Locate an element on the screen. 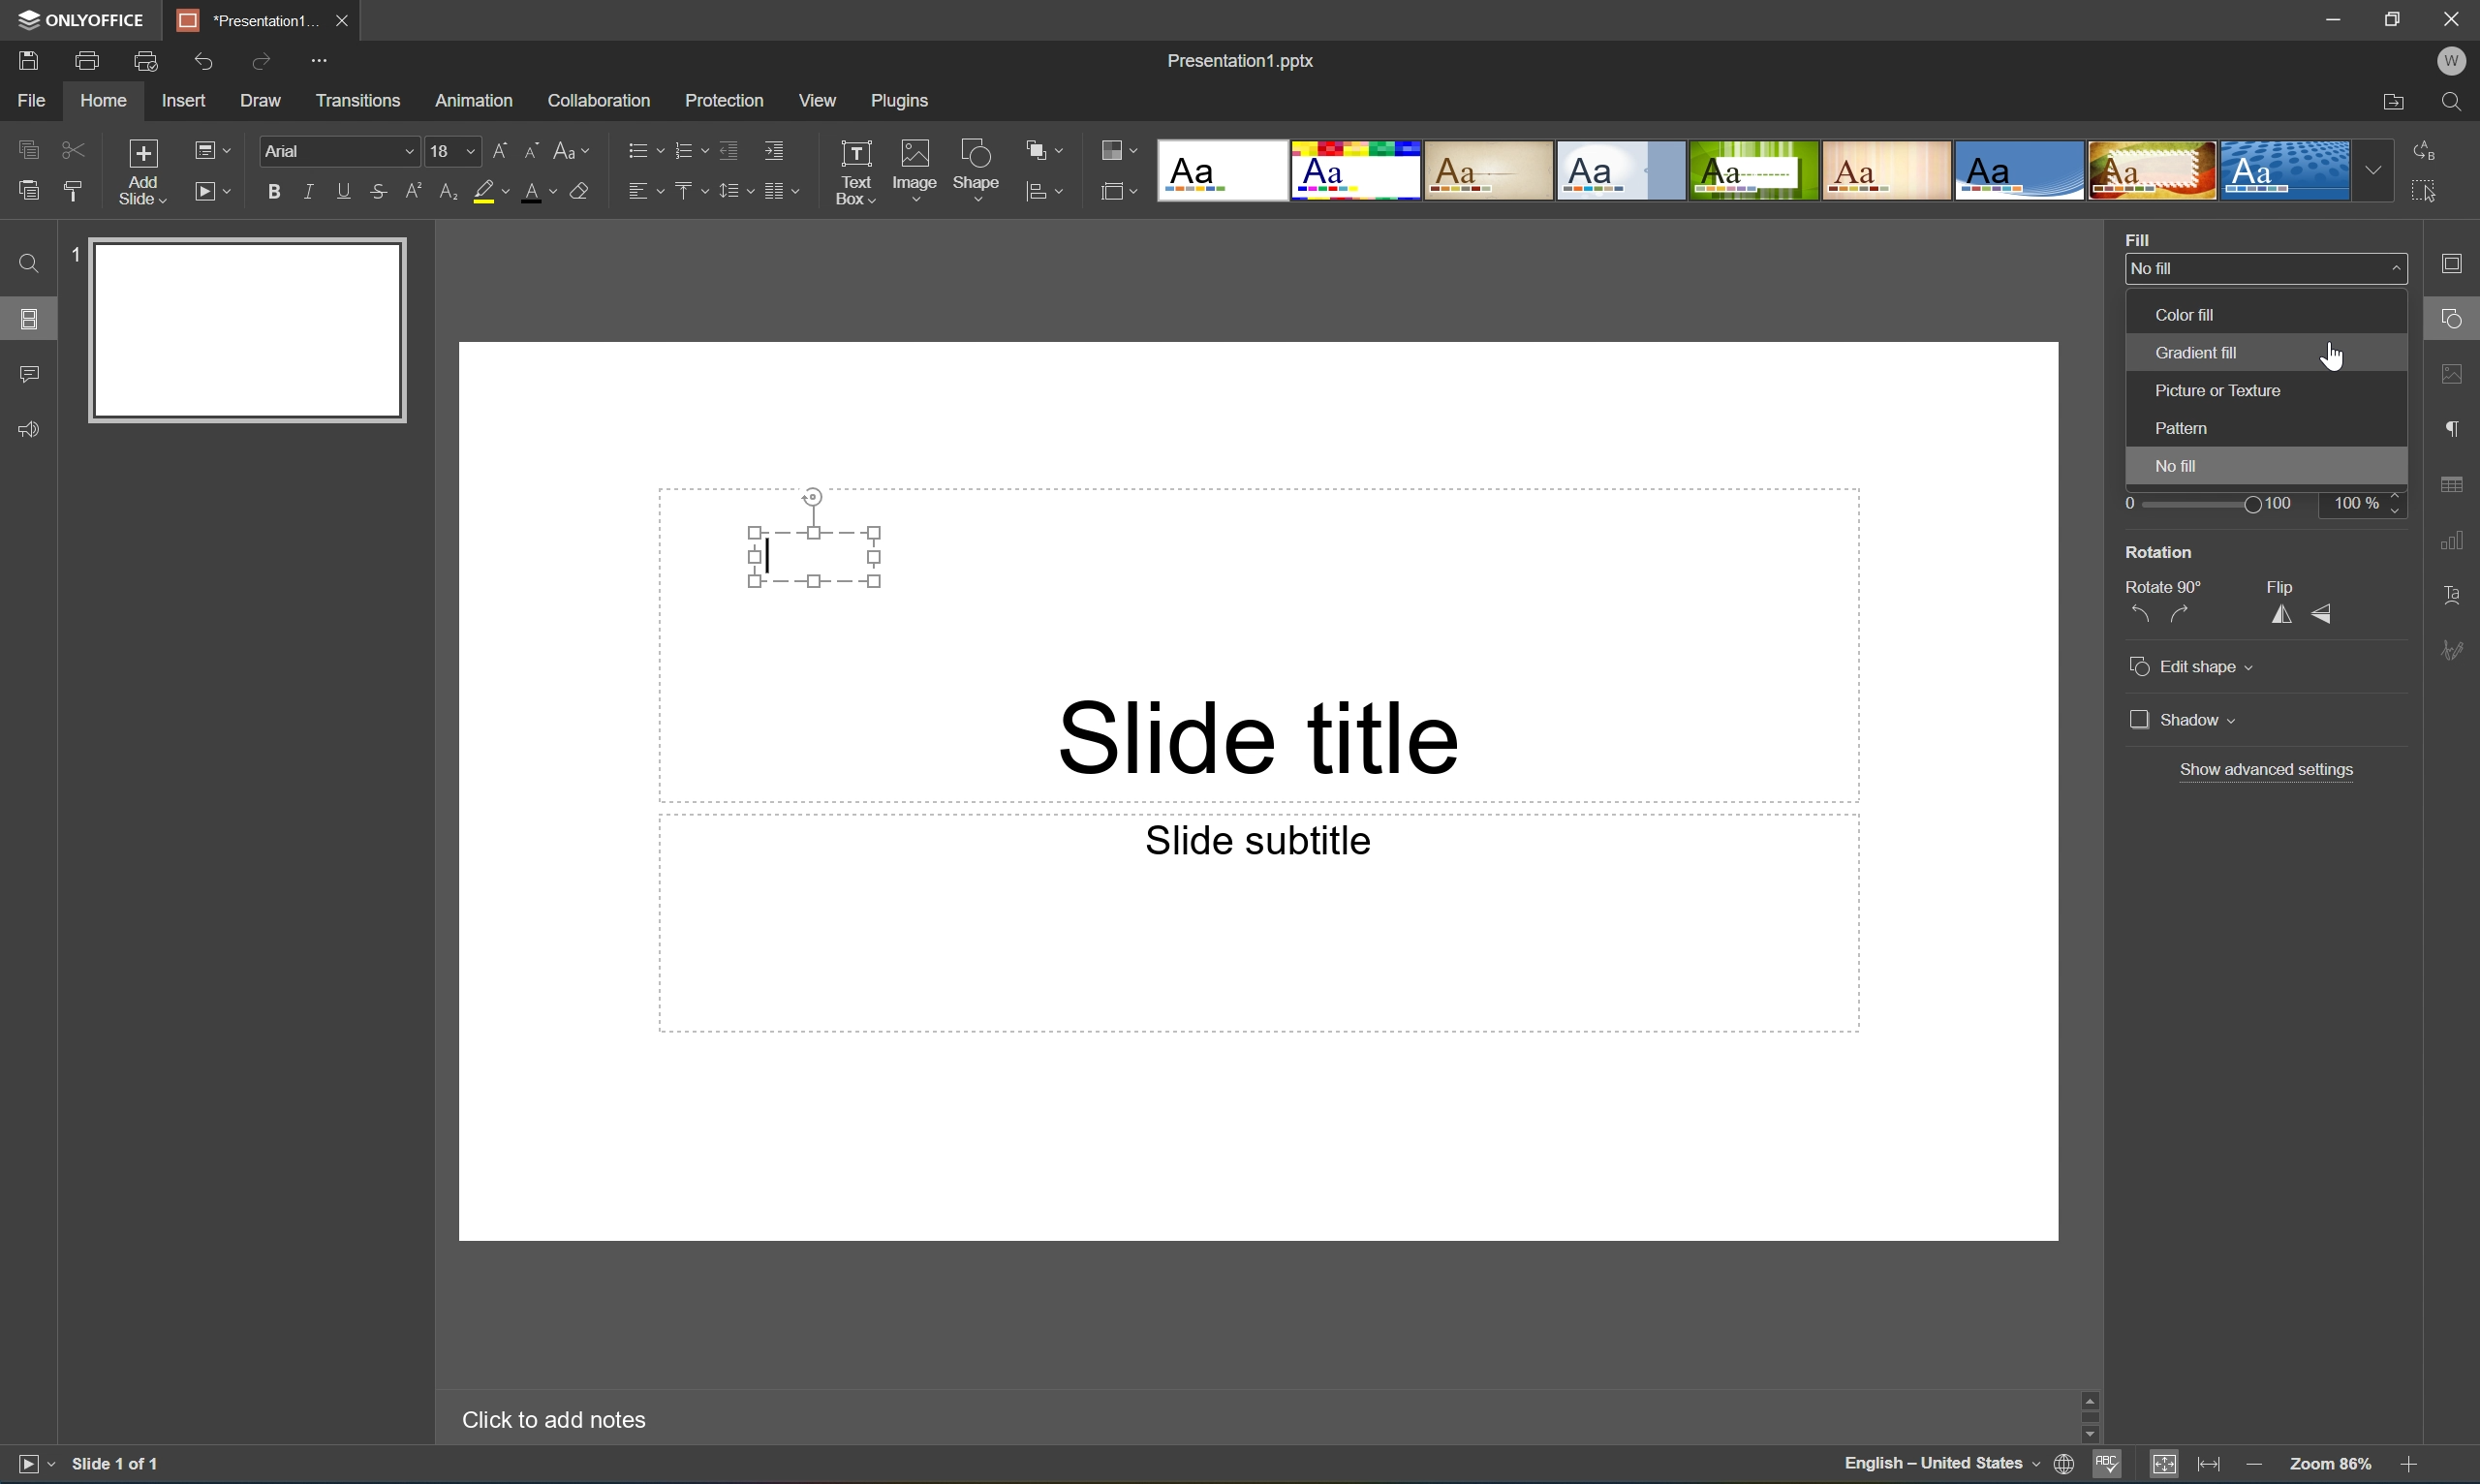 The image size is (2480, 1484). Text Box is located at coordinates (854, 172).